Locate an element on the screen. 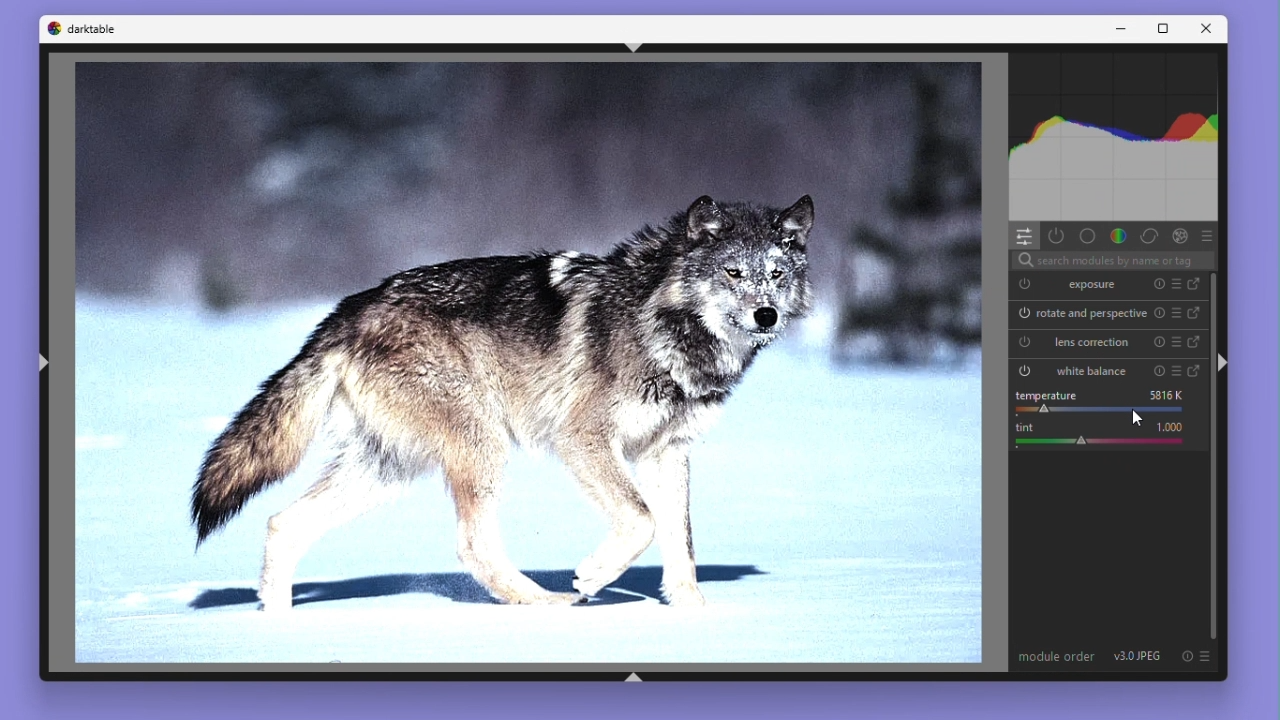 This screenshot has height=720, width=1280. Base  is located at coordinates (1087, 236).